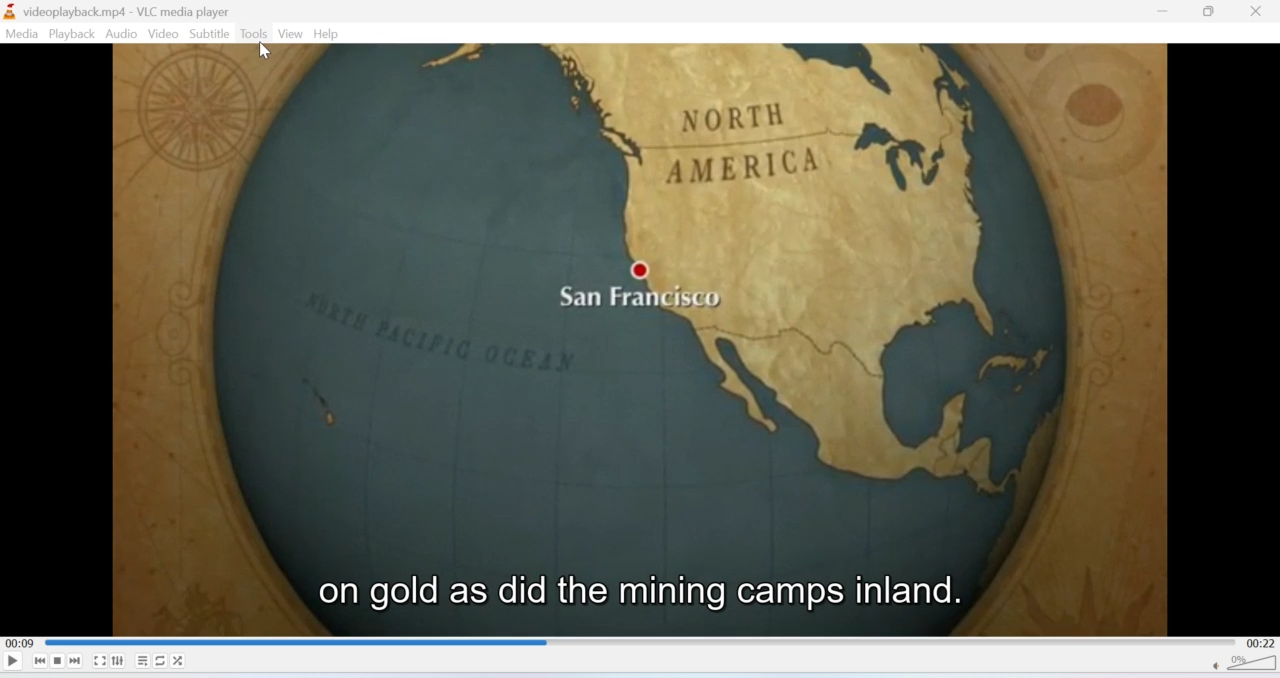 The height and width of the screenshot is (678, 1280). Describe the element at coordinates (1246, 666) in the screenshot. I see `Volume` at that location.